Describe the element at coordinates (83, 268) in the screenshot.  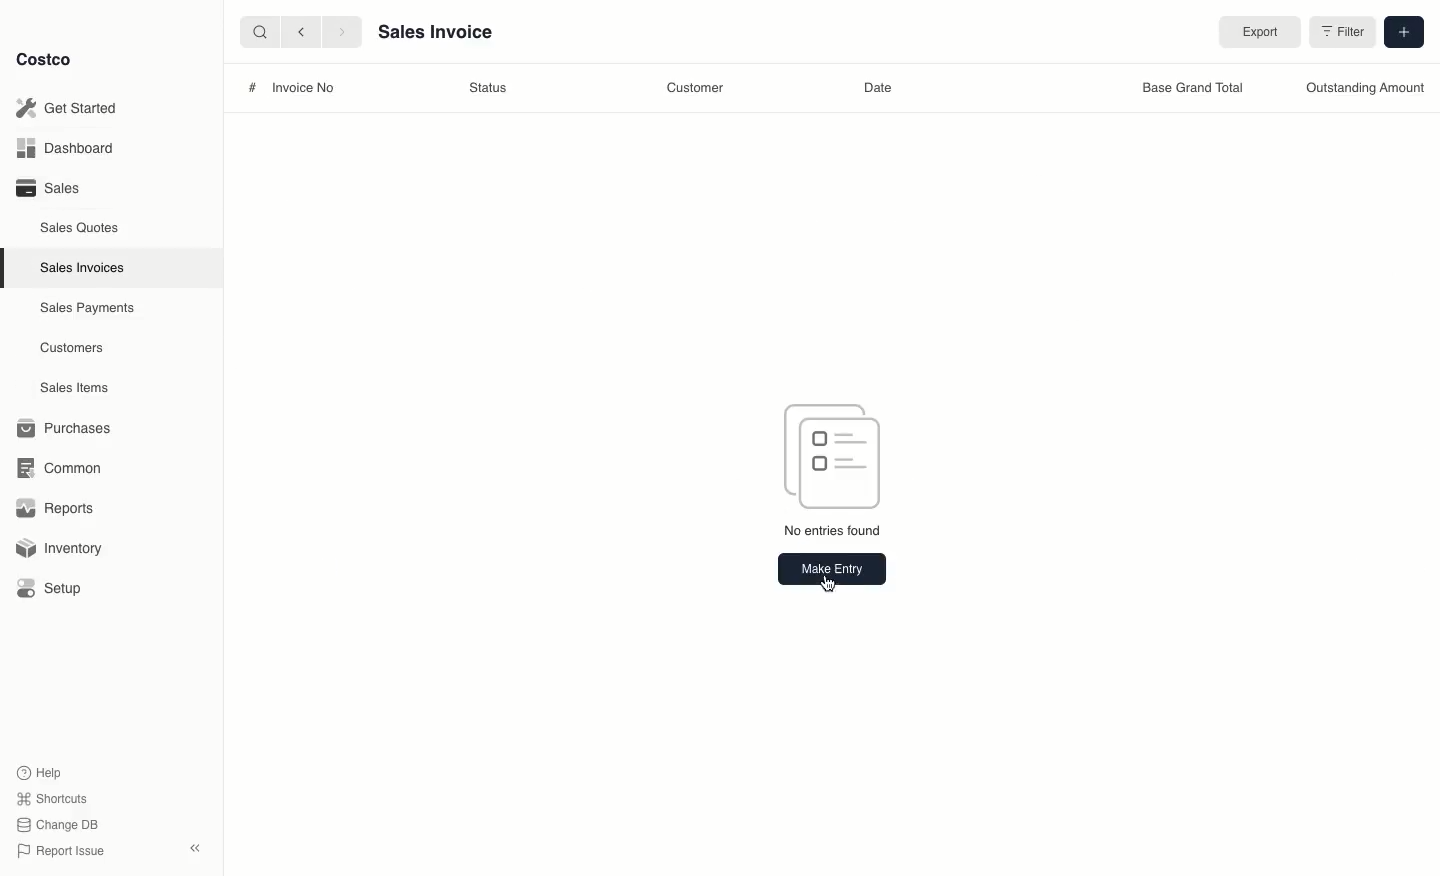
I see `Sales Invoices` at that location.